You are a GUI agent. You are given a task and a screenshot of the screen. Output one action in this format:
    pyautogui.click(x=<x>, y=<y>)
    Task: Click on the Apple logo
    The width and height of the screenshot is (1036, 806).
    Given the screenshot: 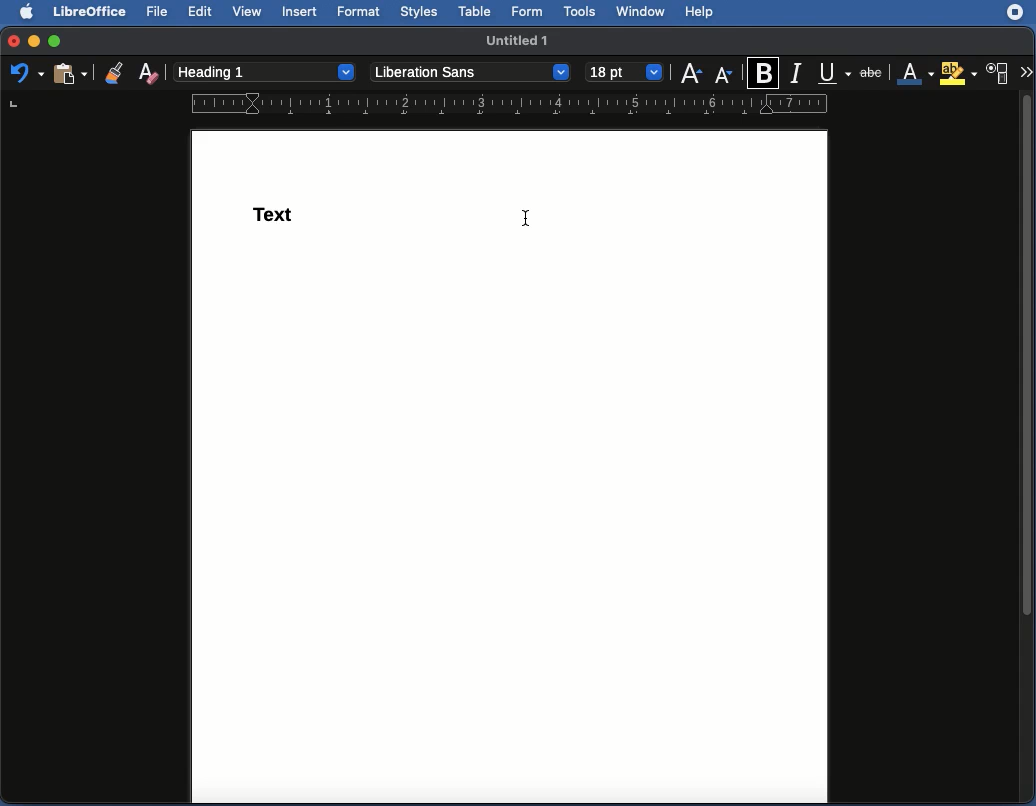 What is the action you would take?
    pyautogui.click(x=32, y=13)
    